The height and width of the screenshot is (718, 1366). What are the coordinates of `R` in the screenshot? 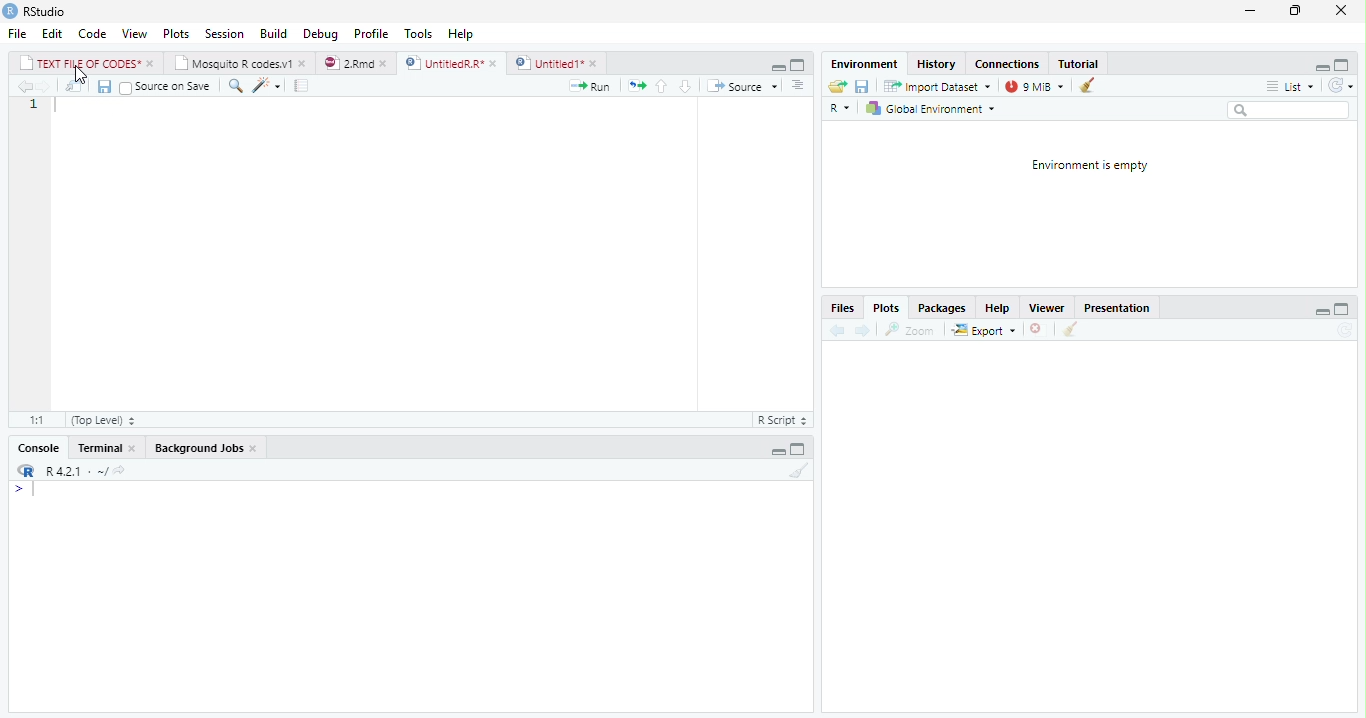 It's located at (838, 107).